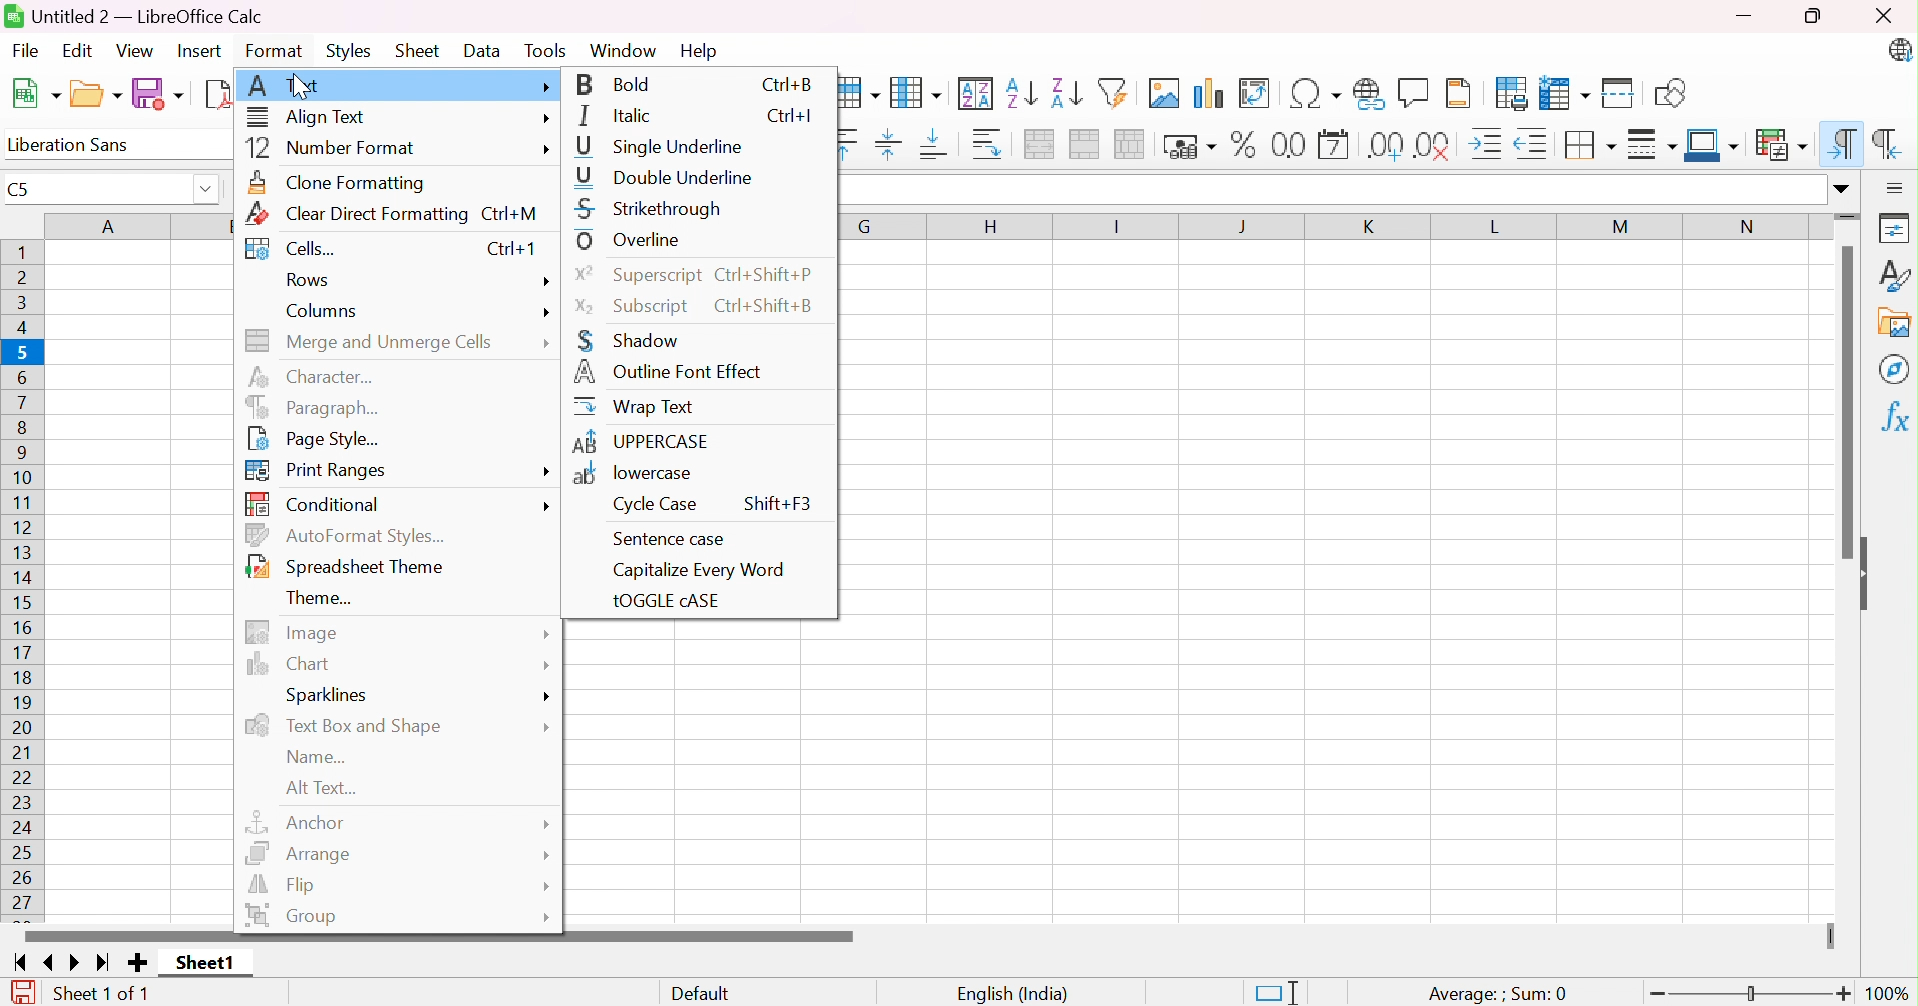  I want to click on Row Numbers, so click(26, 578).